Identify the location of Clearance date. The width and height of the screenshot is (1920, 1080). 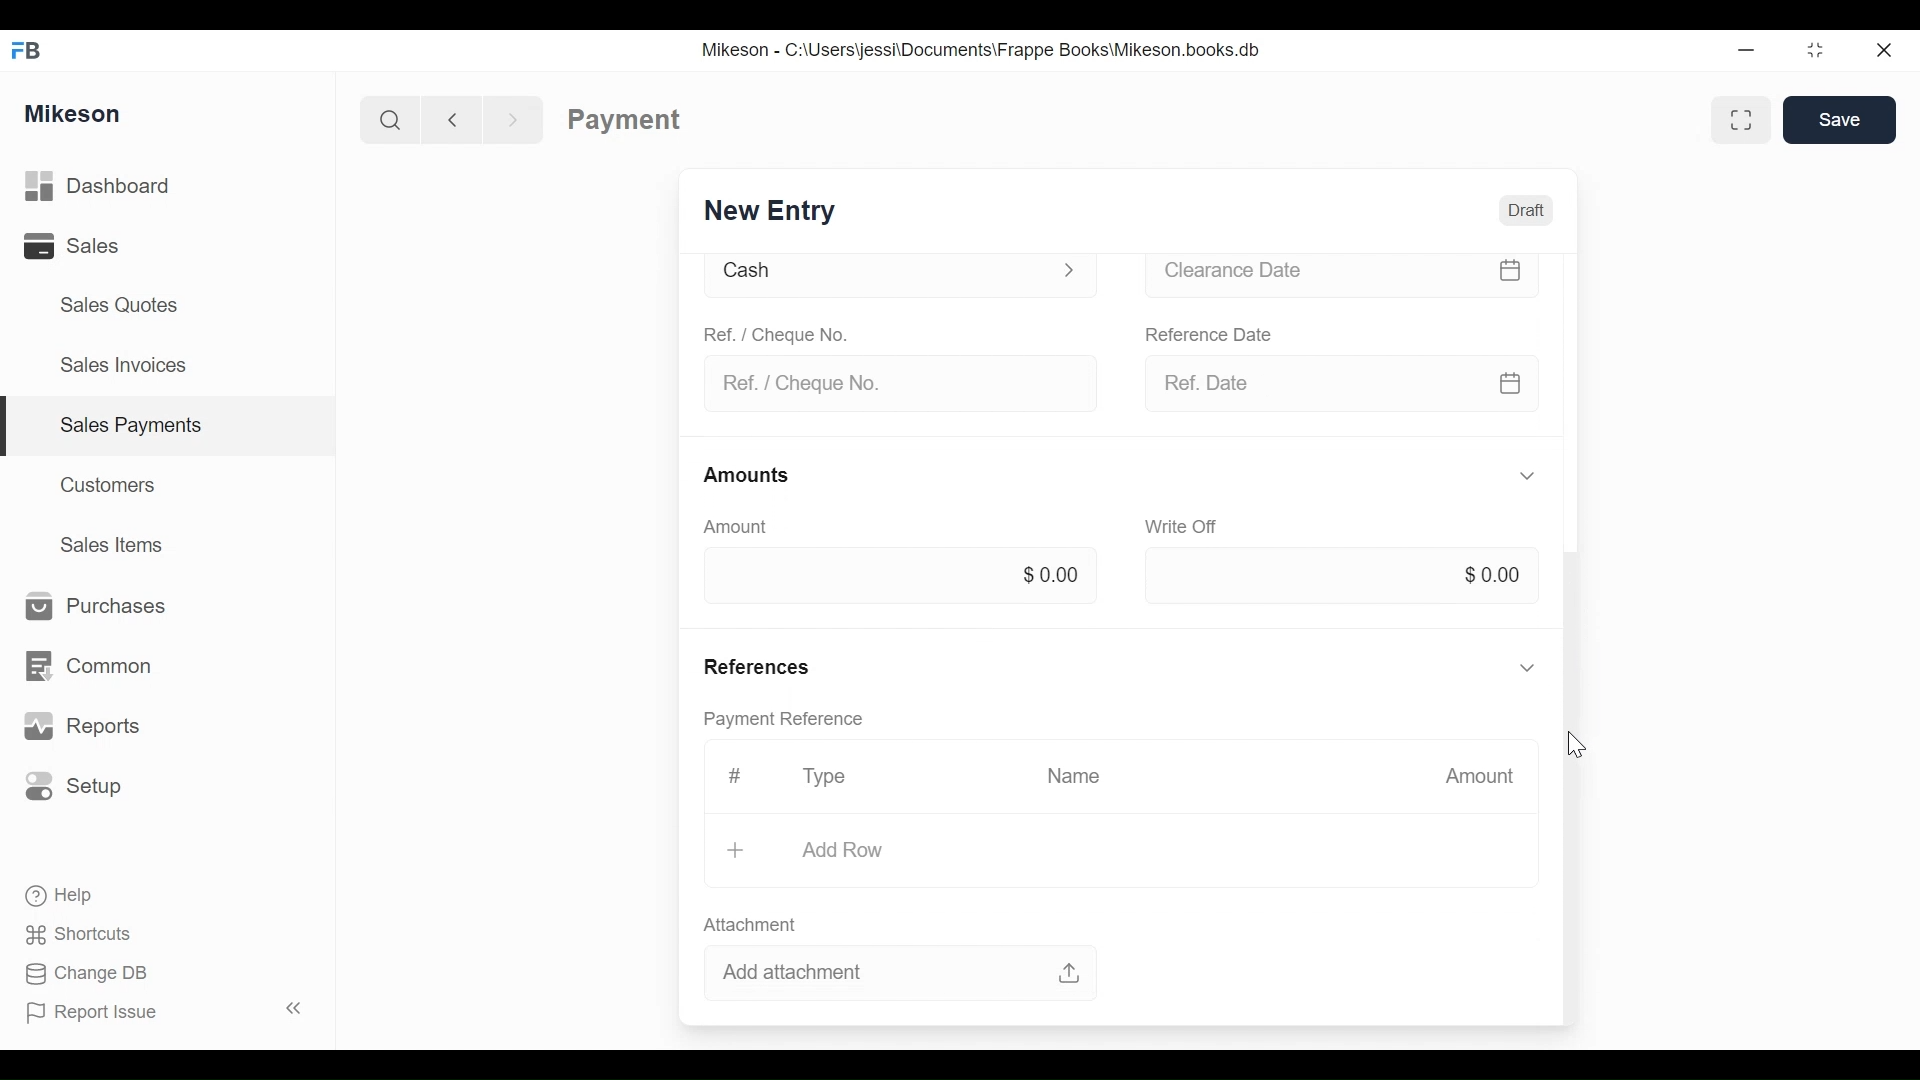
(1338, 275).